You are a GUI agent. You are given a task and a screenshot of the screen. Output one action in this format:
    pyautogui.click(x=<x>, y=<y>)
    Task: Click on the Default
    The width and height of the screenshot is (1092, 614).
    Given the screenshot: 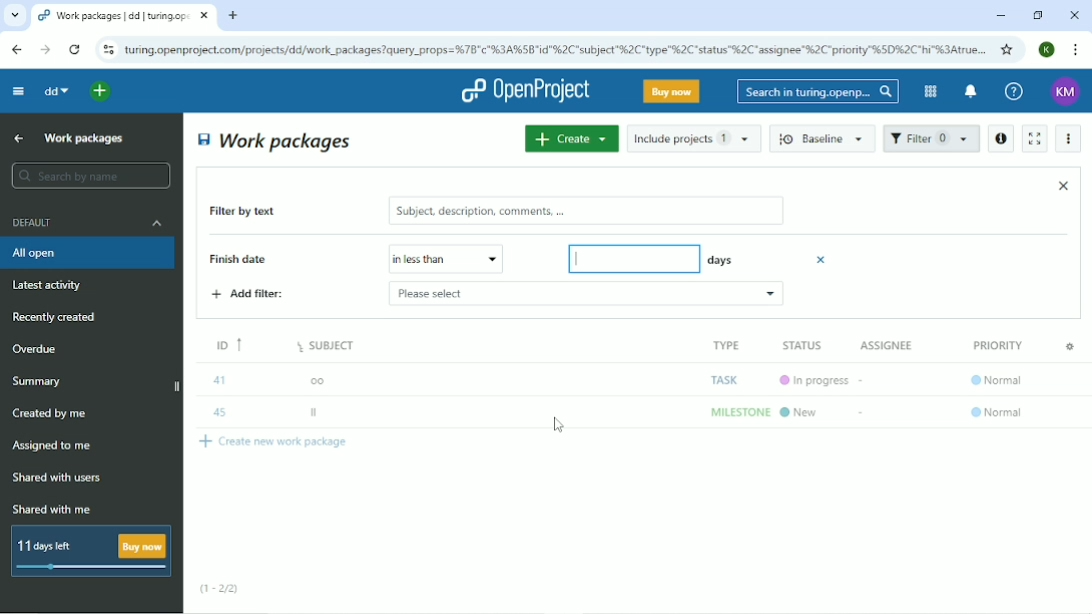 What is the action you would take?
    pyautogui.click(x=89, y=222)
    